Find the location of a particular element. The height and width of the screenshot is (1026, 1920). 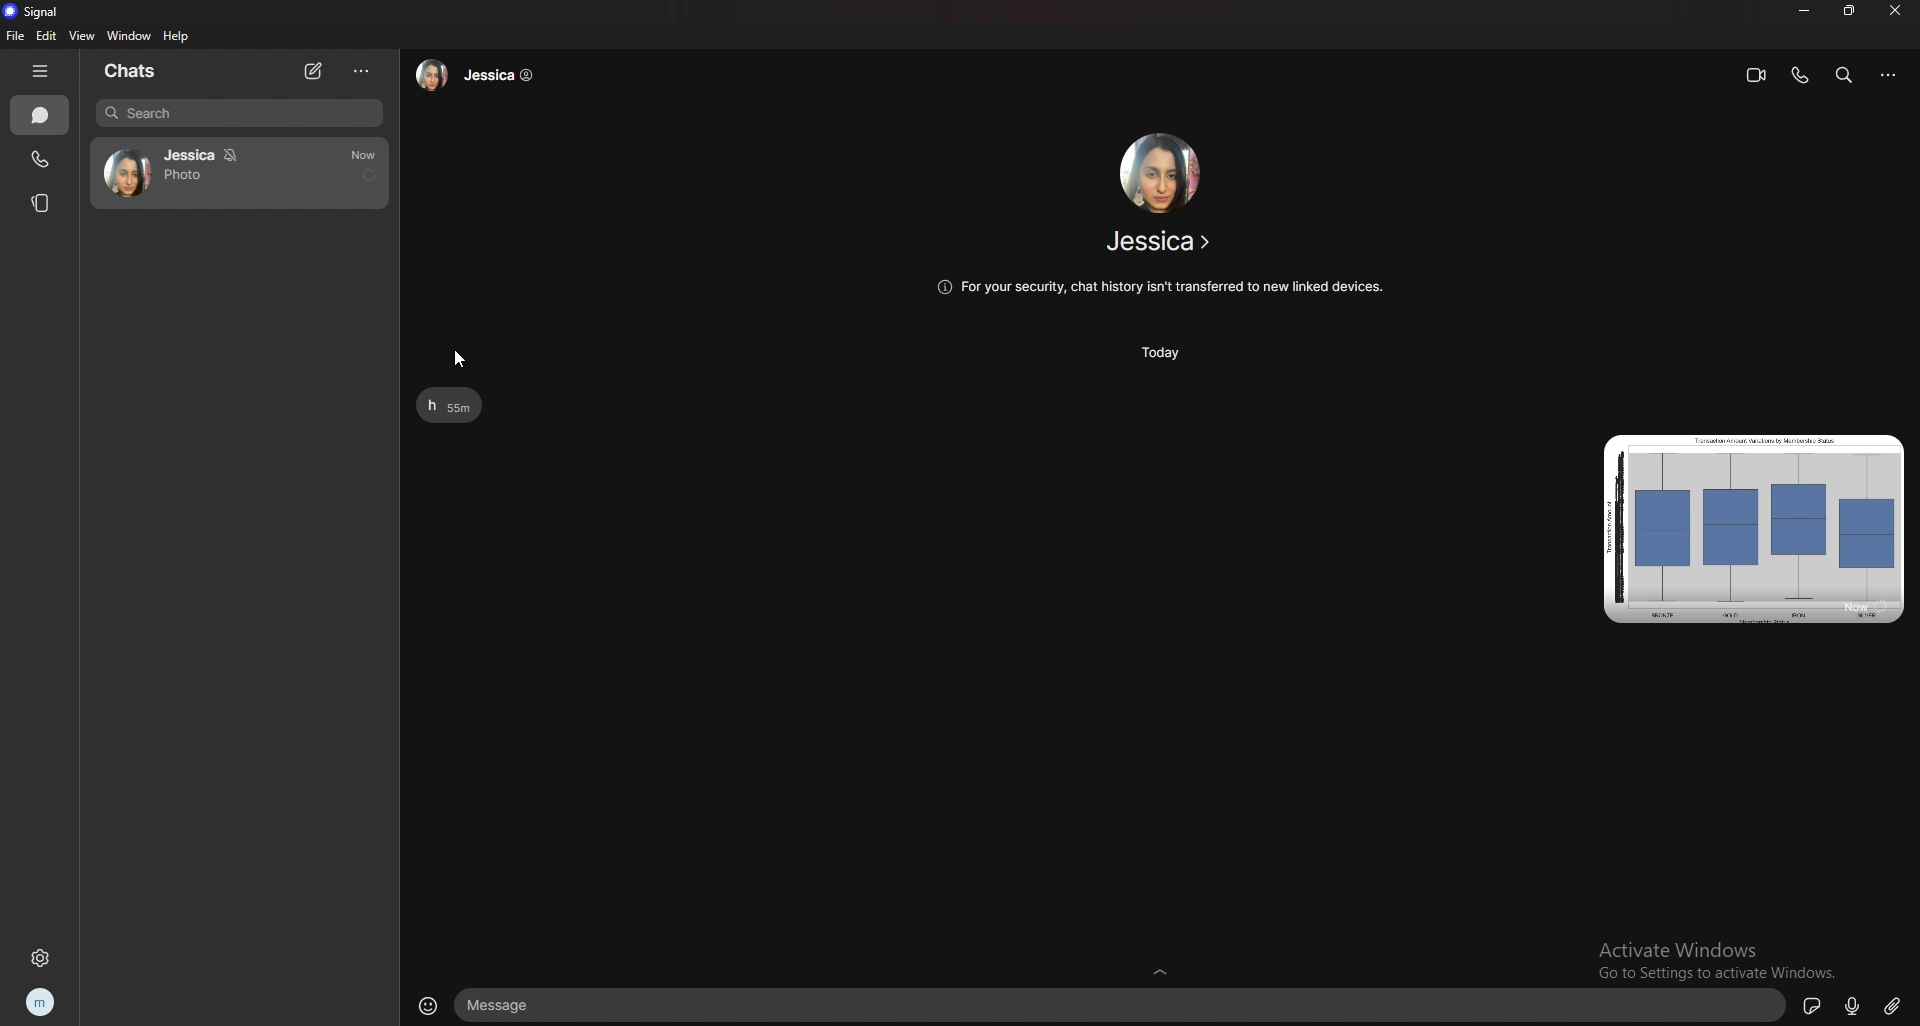

view is located at coordinates (83, 36).